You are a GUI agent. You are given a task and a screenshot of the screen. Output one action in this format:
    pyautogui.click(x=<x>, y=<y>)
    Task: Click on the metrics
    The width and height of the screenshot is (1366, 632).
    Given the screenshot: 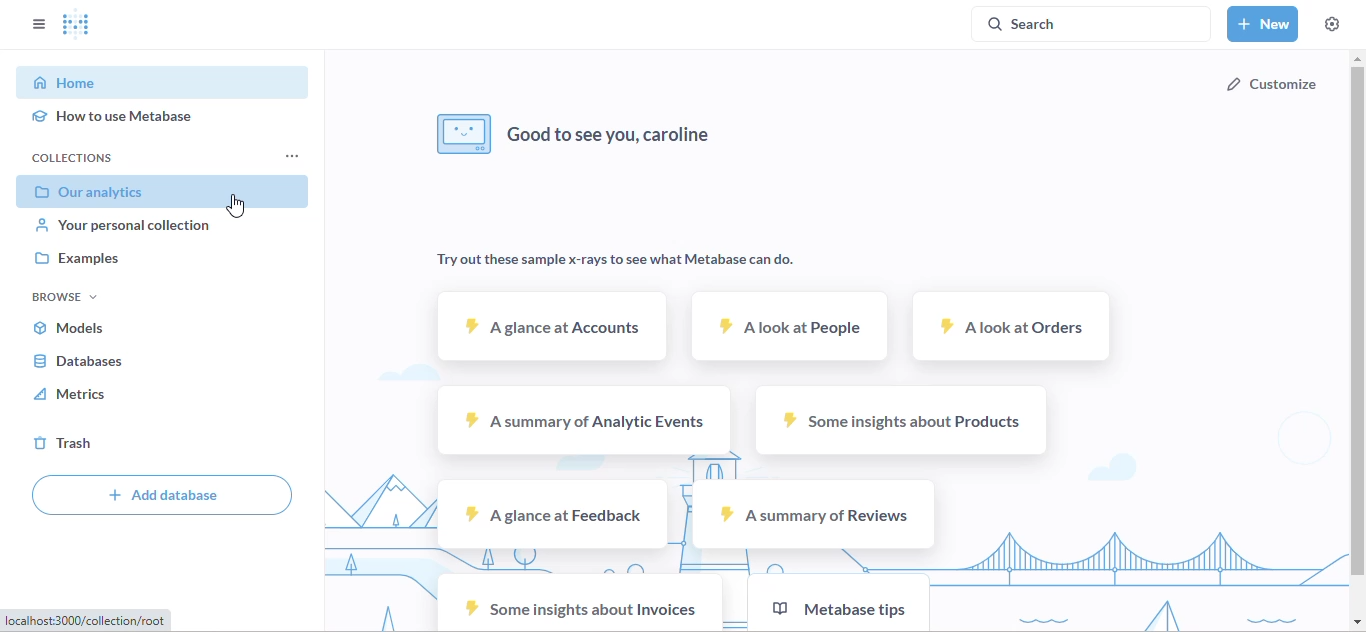 What is the action you would take?
    pyautogui.click(x=71, y=394)
    